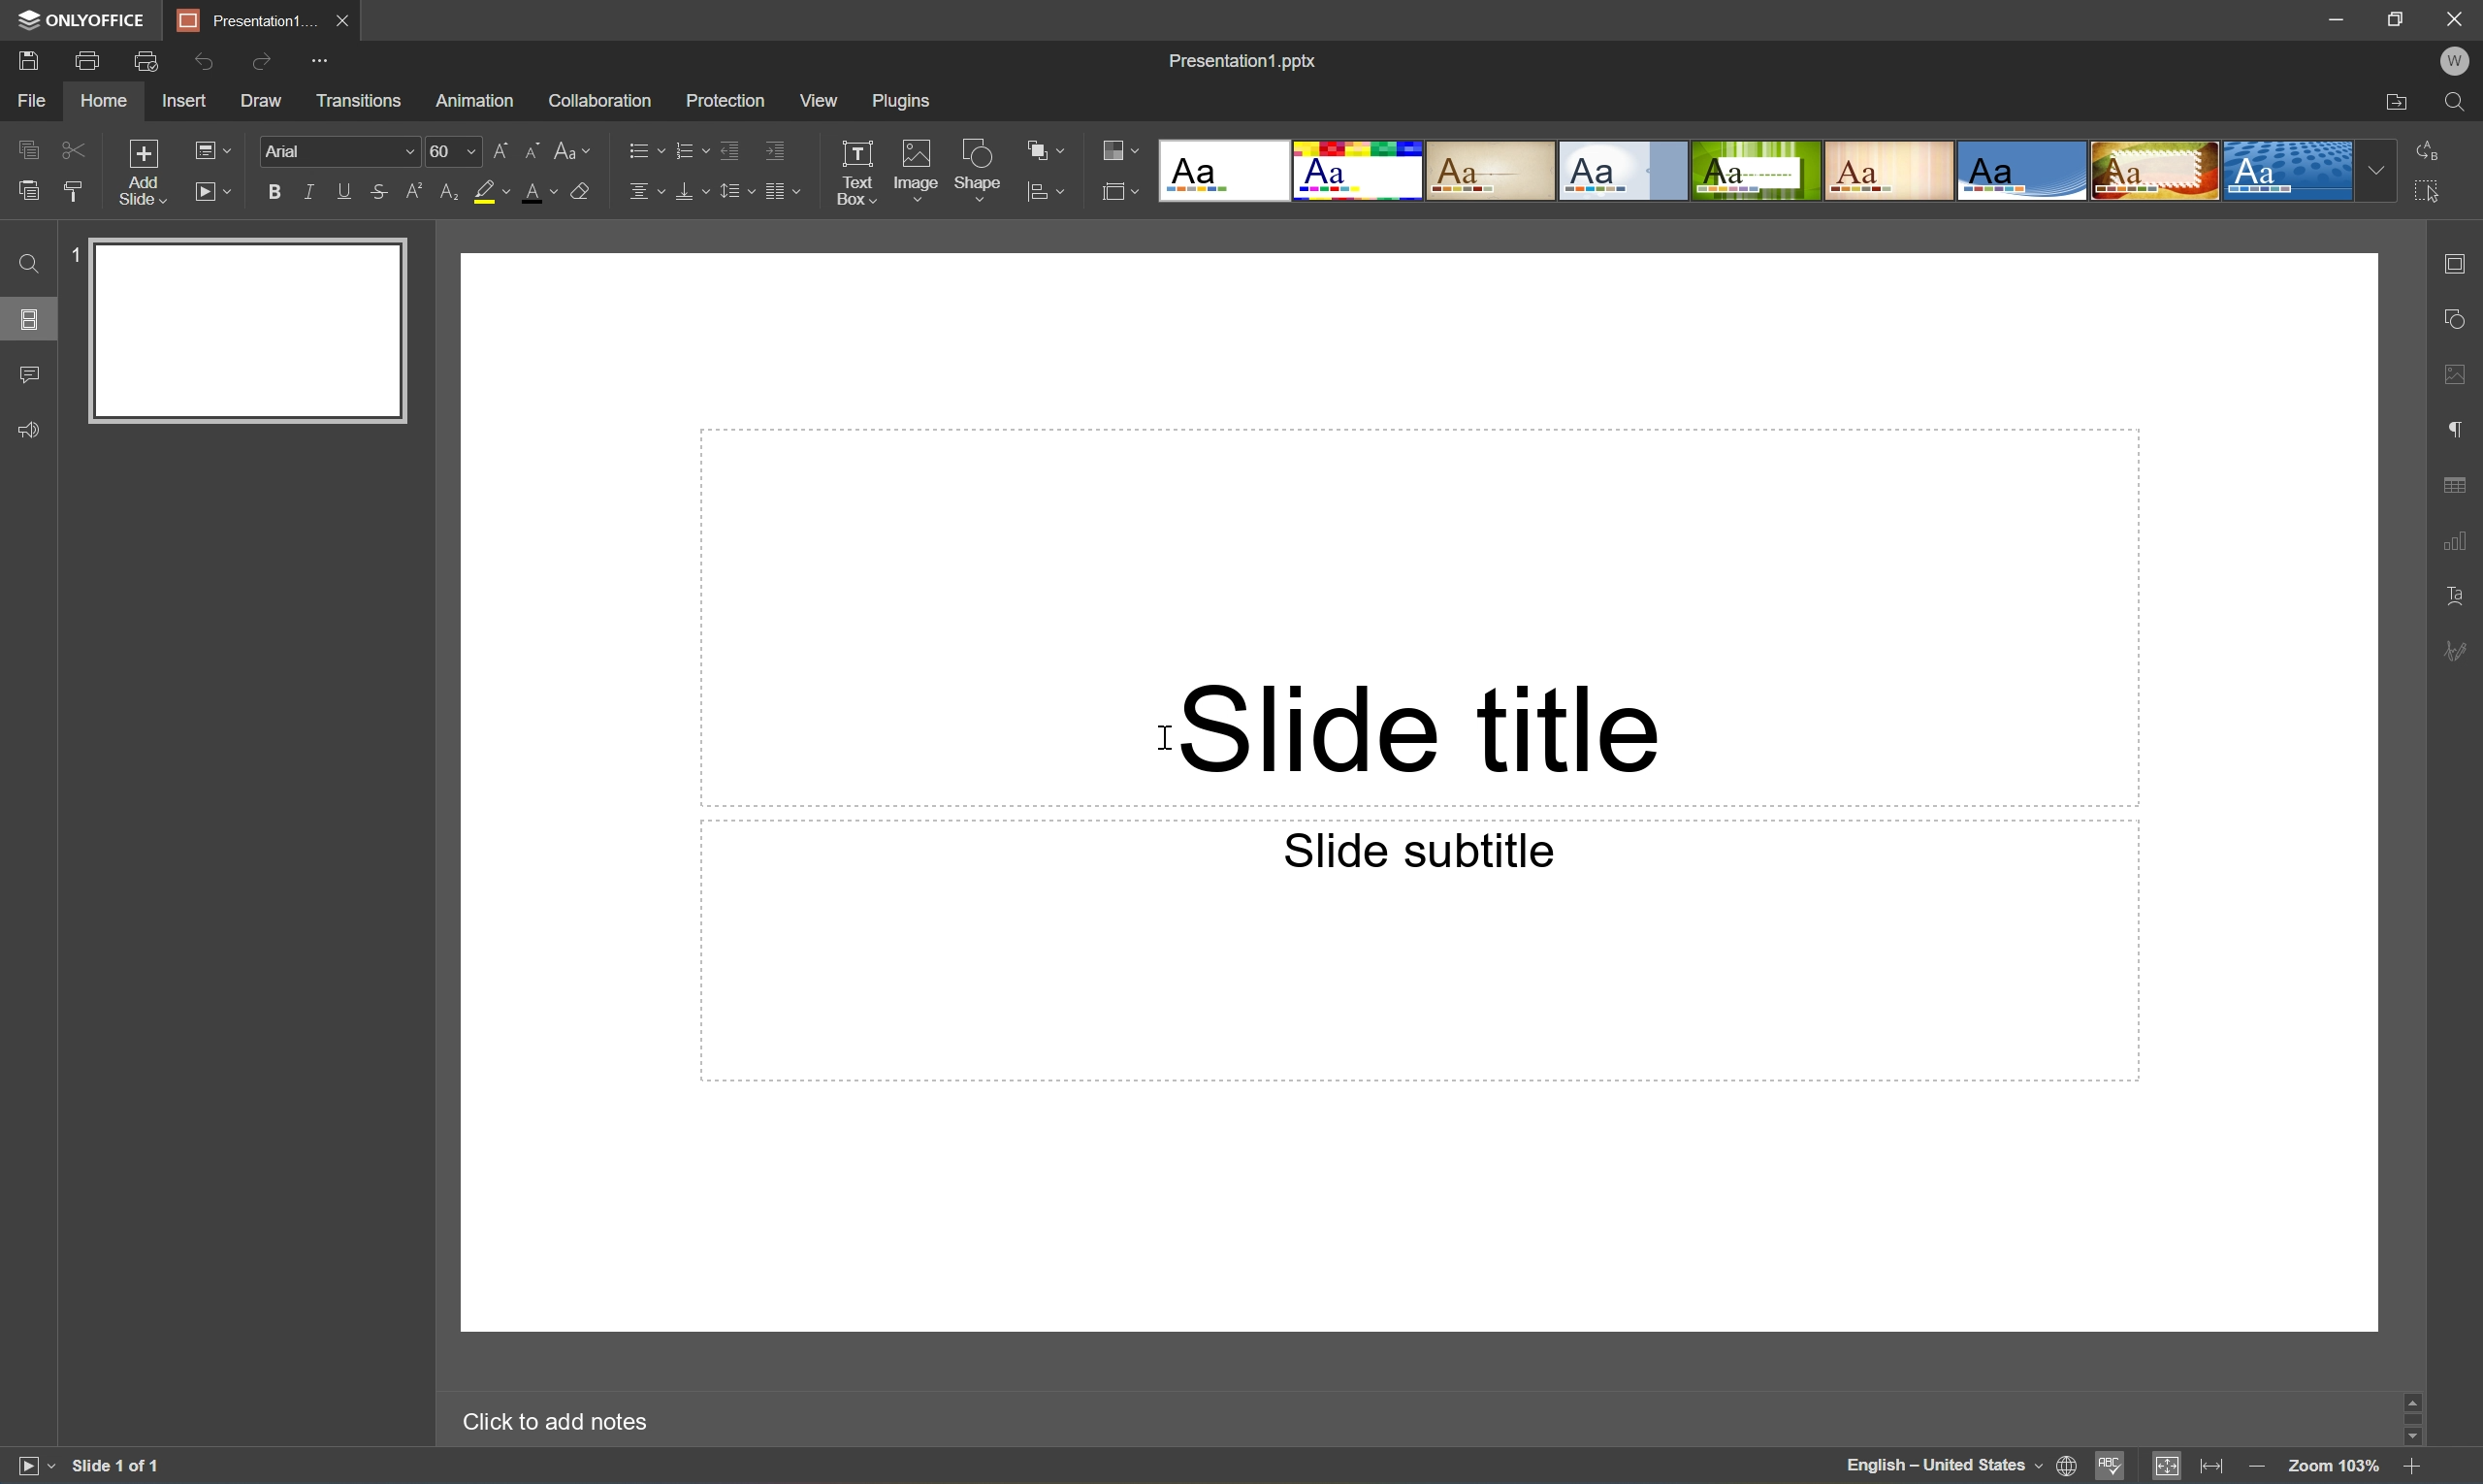 The image size is (2483, 1484). Describe the element at coordinates (290, 148) in the screenshot. I see `Font` at that location.